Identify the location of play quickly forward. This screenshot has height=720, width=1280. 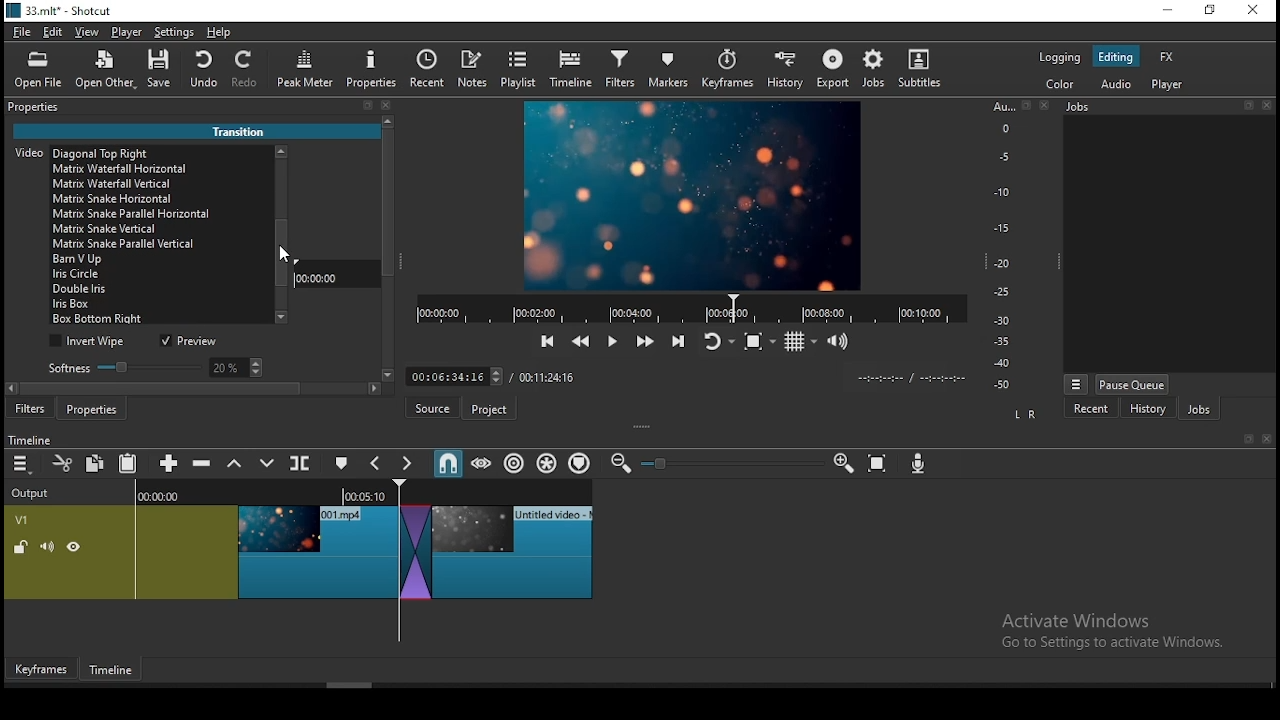
(643, 342).